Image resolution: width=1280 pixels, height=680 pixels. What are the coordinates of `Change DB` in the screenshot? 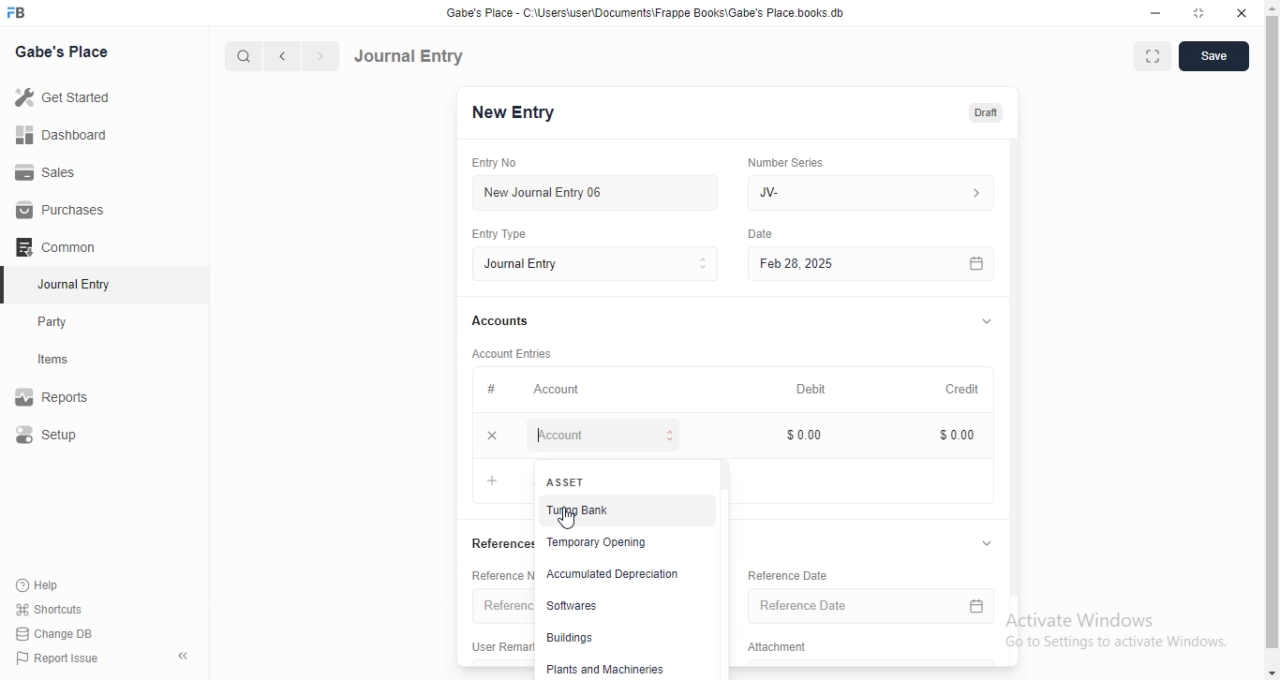 It's located at (60, 633).